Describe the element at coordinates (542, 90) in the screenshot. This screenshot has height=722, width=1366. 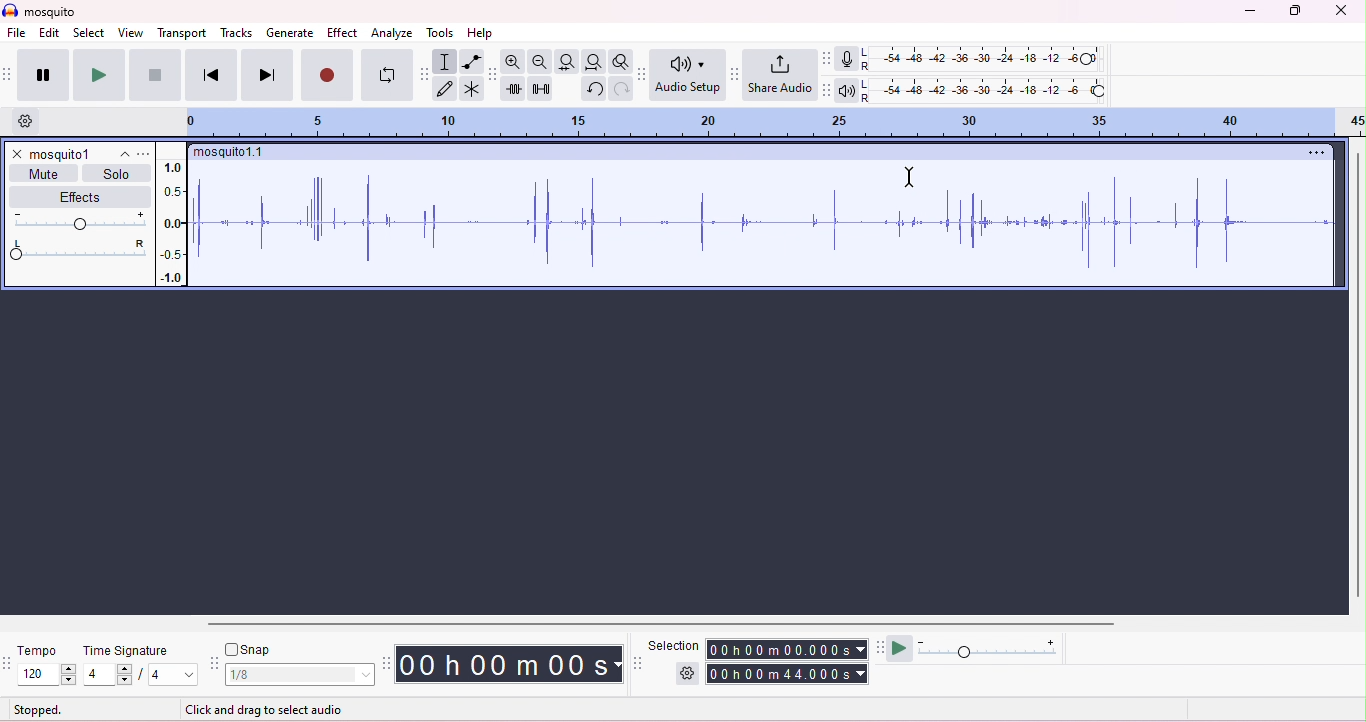
I see `silence selection` at that location.